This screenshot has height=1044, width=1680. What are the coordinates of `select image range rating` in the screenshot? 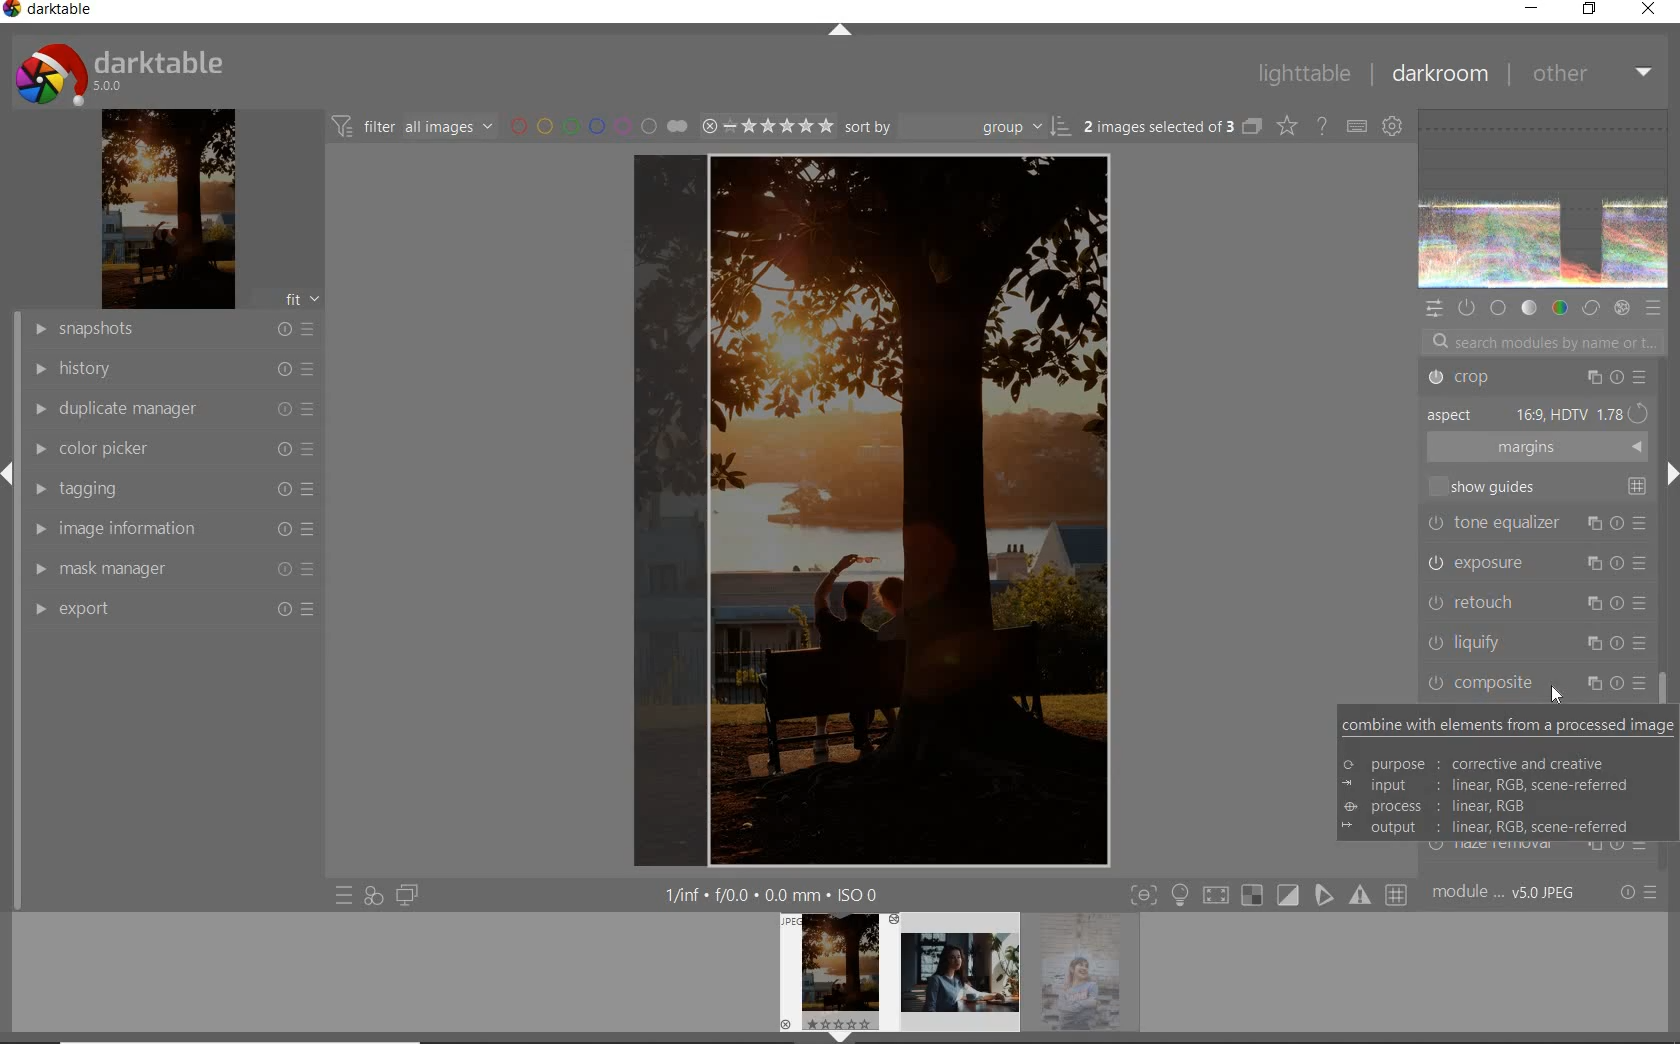 It's located at (764, 126).